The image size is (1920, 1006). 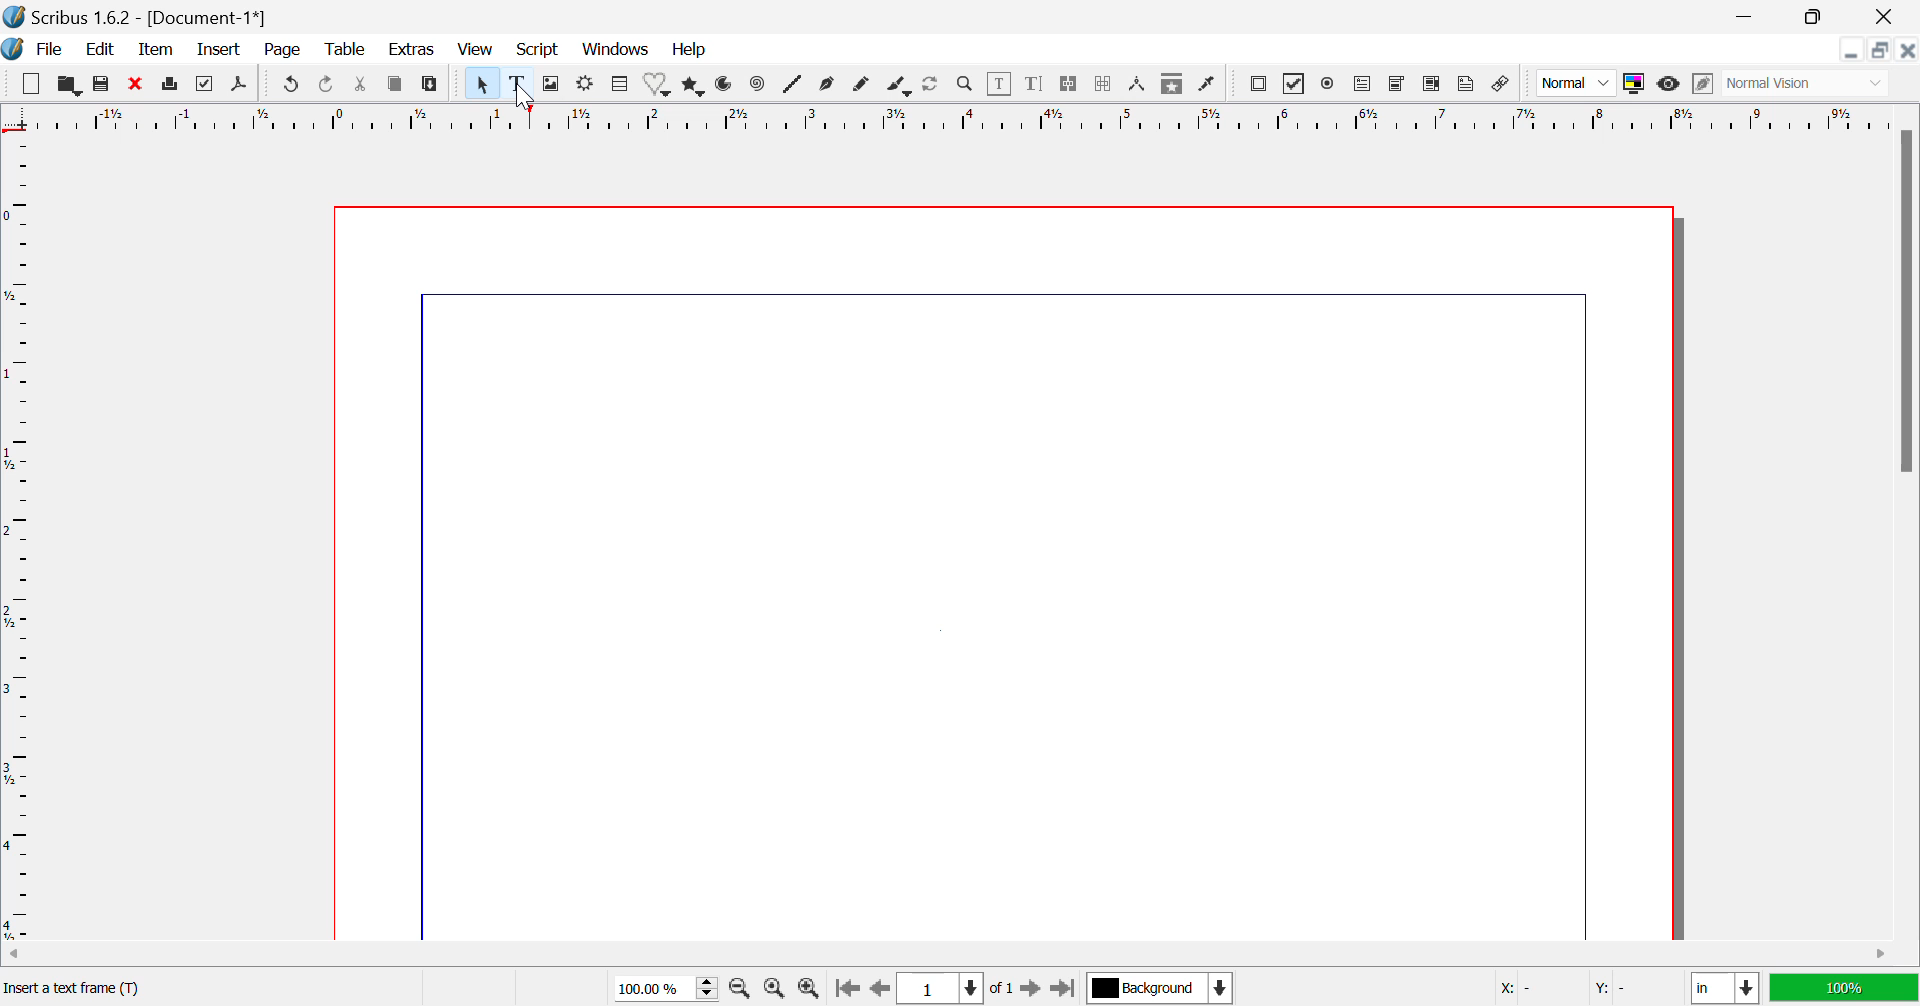 What do you see at coordinates (536, 51) in the screenshot?
I see `Script` at bounding box center [536, 51].